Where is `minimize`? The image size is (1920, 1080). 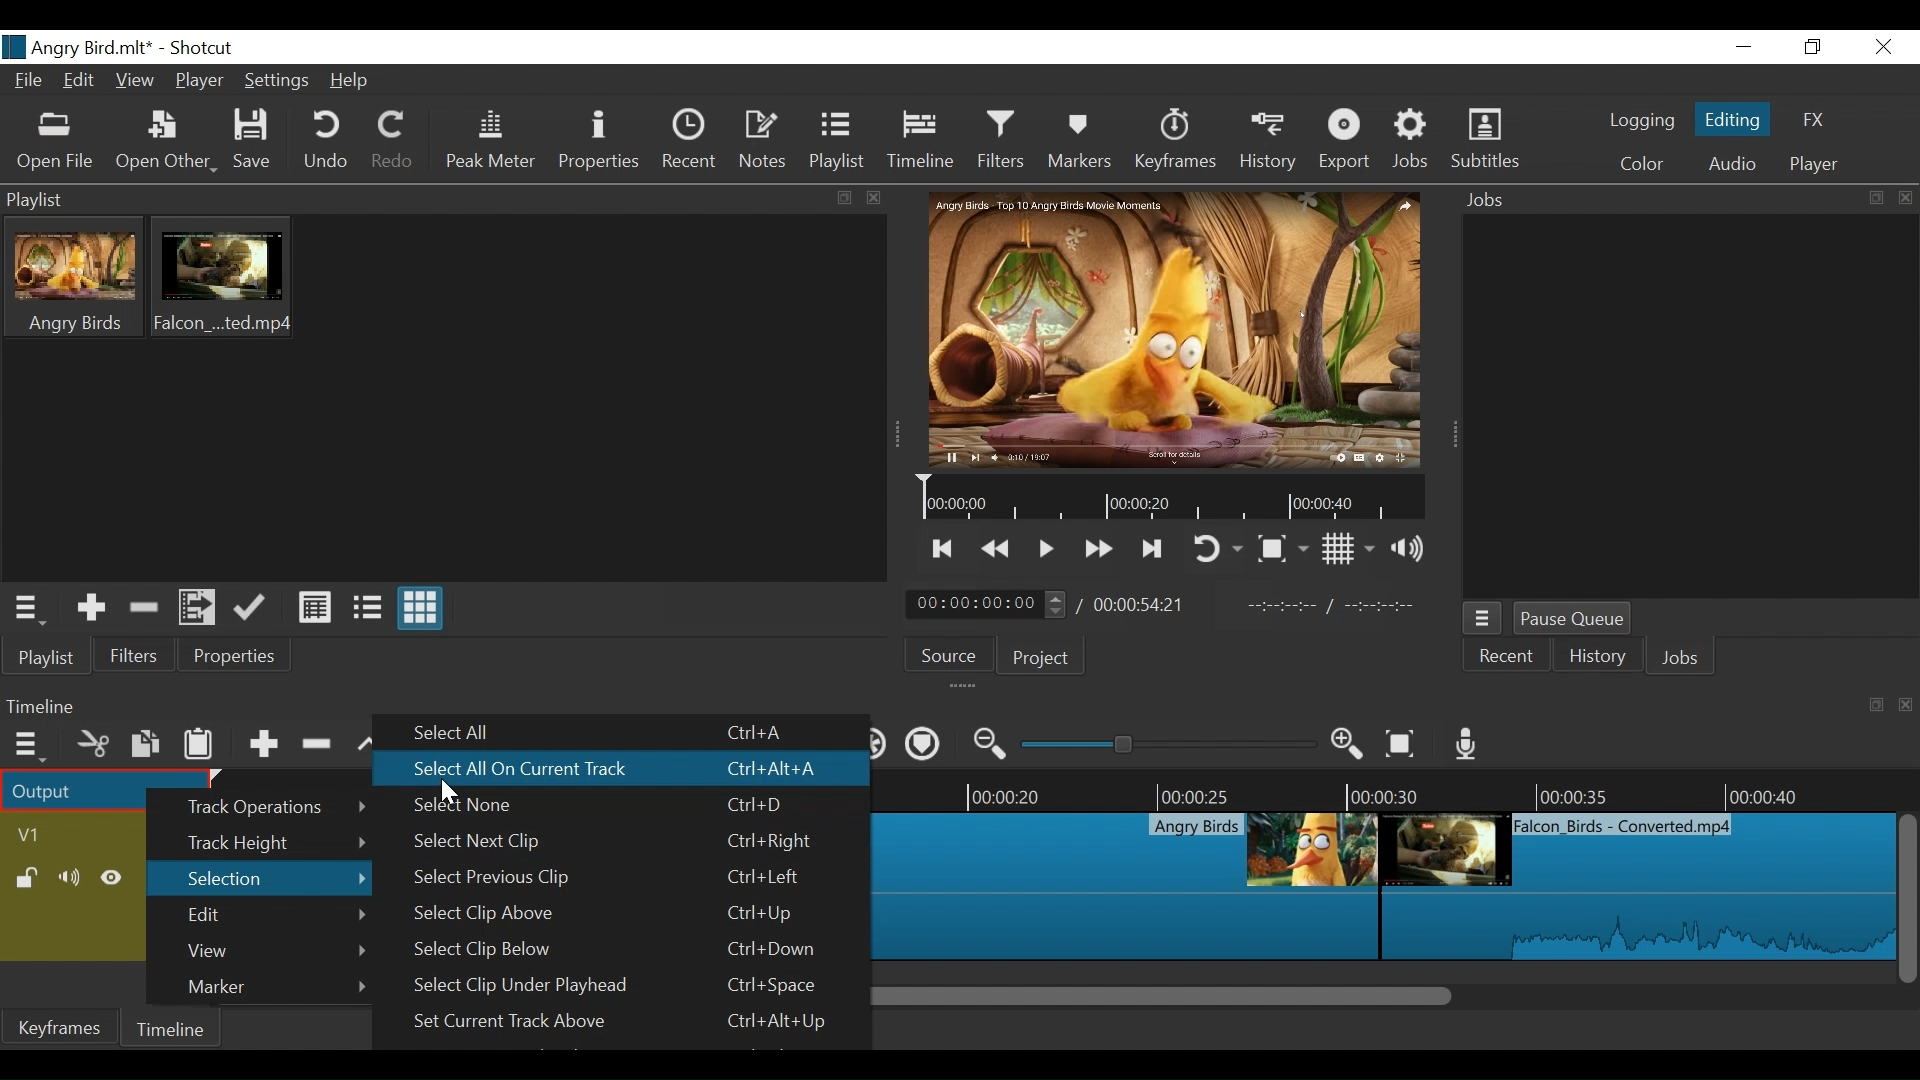 minimize is located at coordinates (1744, 47).